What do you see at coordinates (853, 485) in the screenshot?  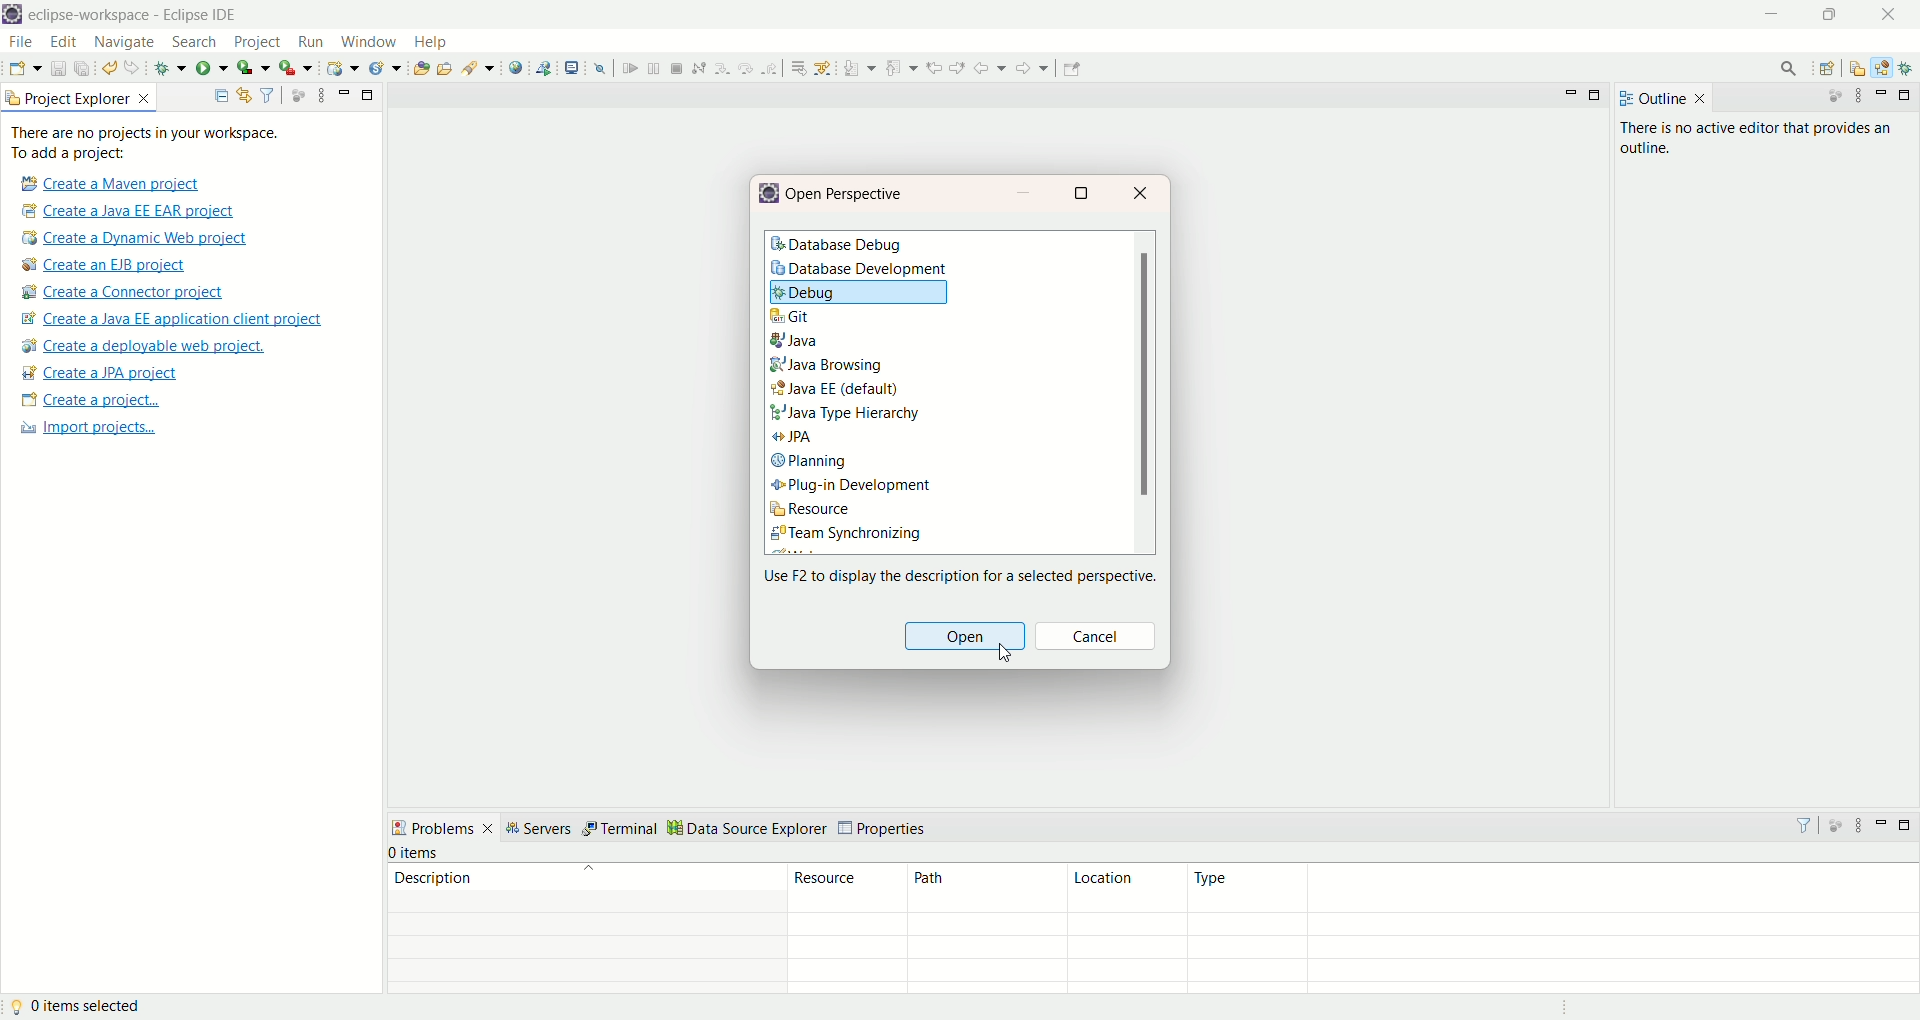 I see `plug-in development` at bounding box center [853, 485].